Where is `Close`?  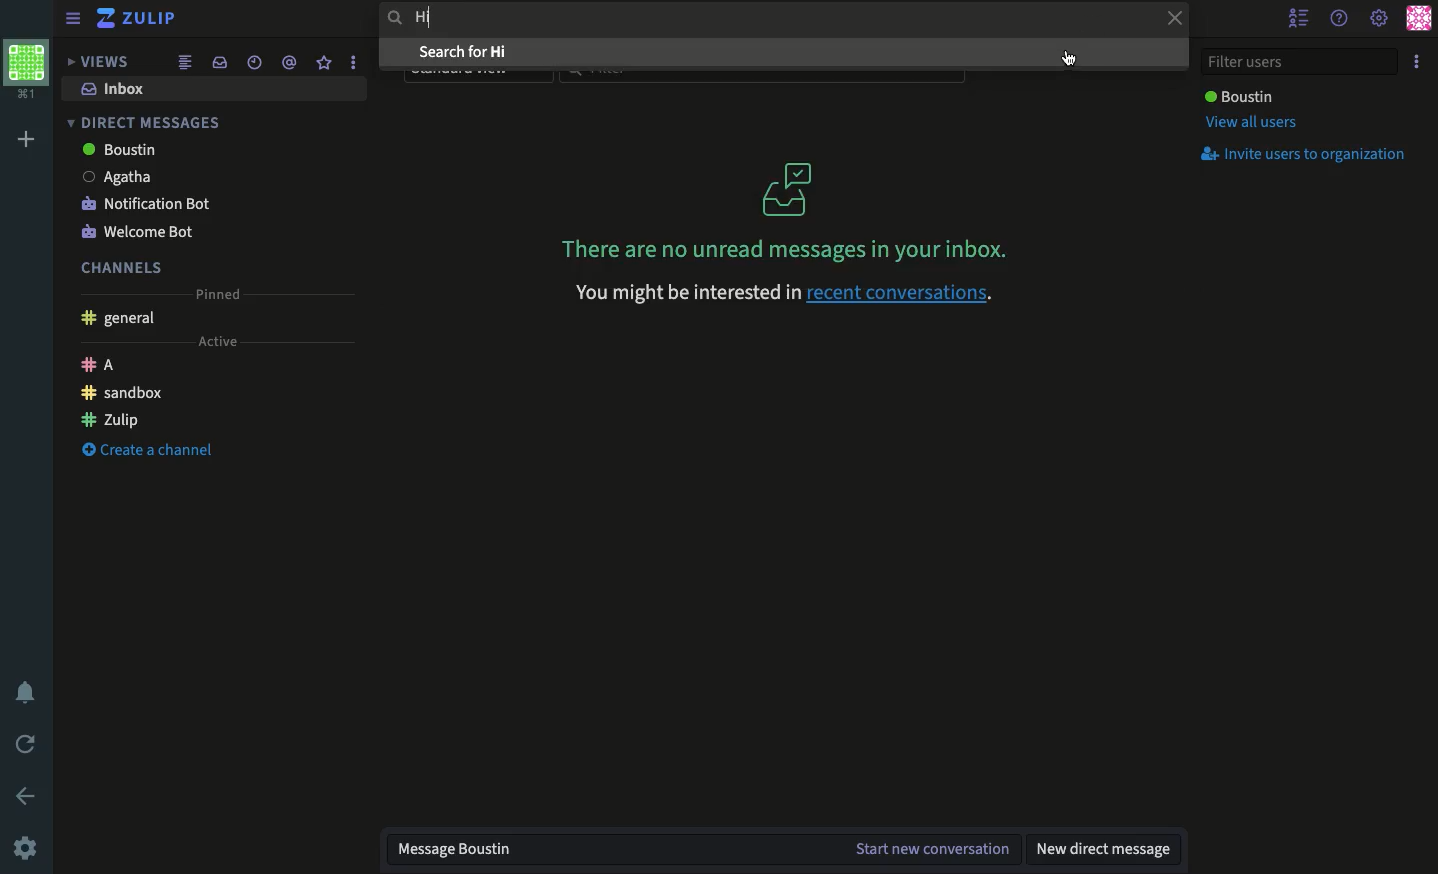 Close is located at coordinates (1168, 20).